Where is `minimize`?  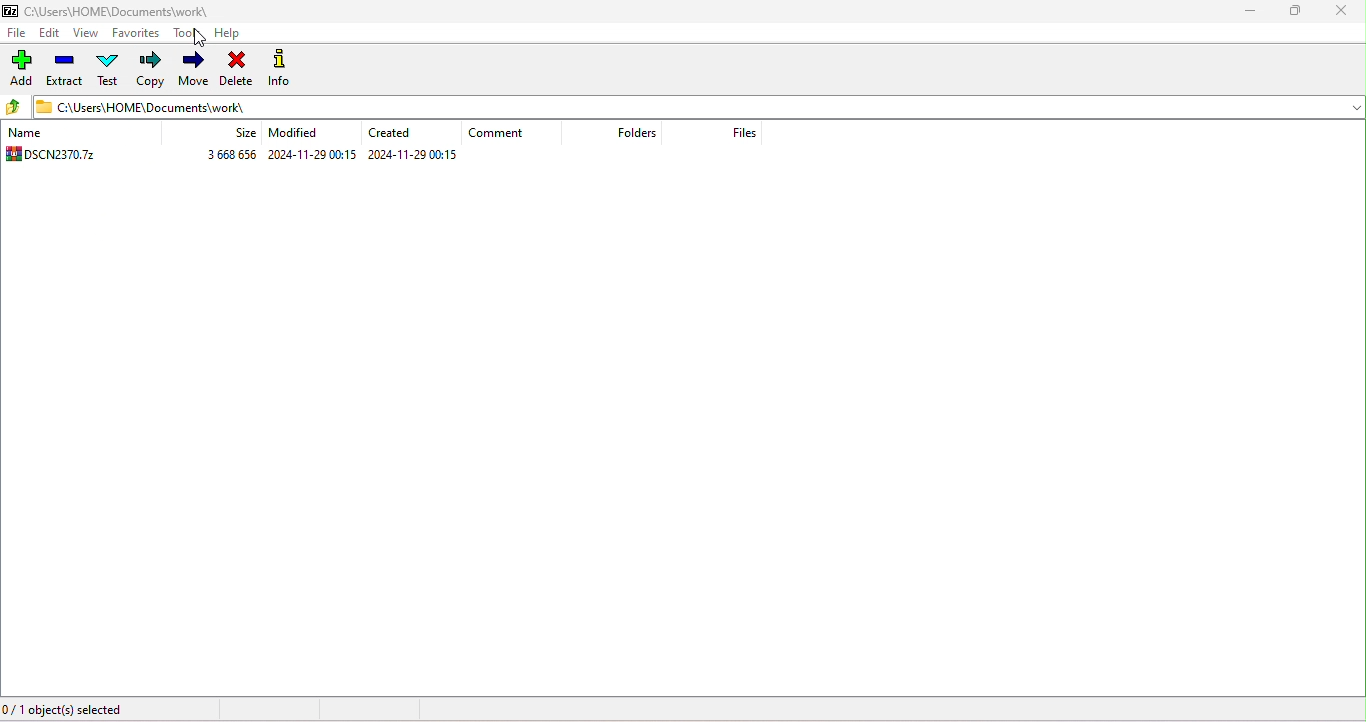 minimize is located at coordinates (1251, 12).